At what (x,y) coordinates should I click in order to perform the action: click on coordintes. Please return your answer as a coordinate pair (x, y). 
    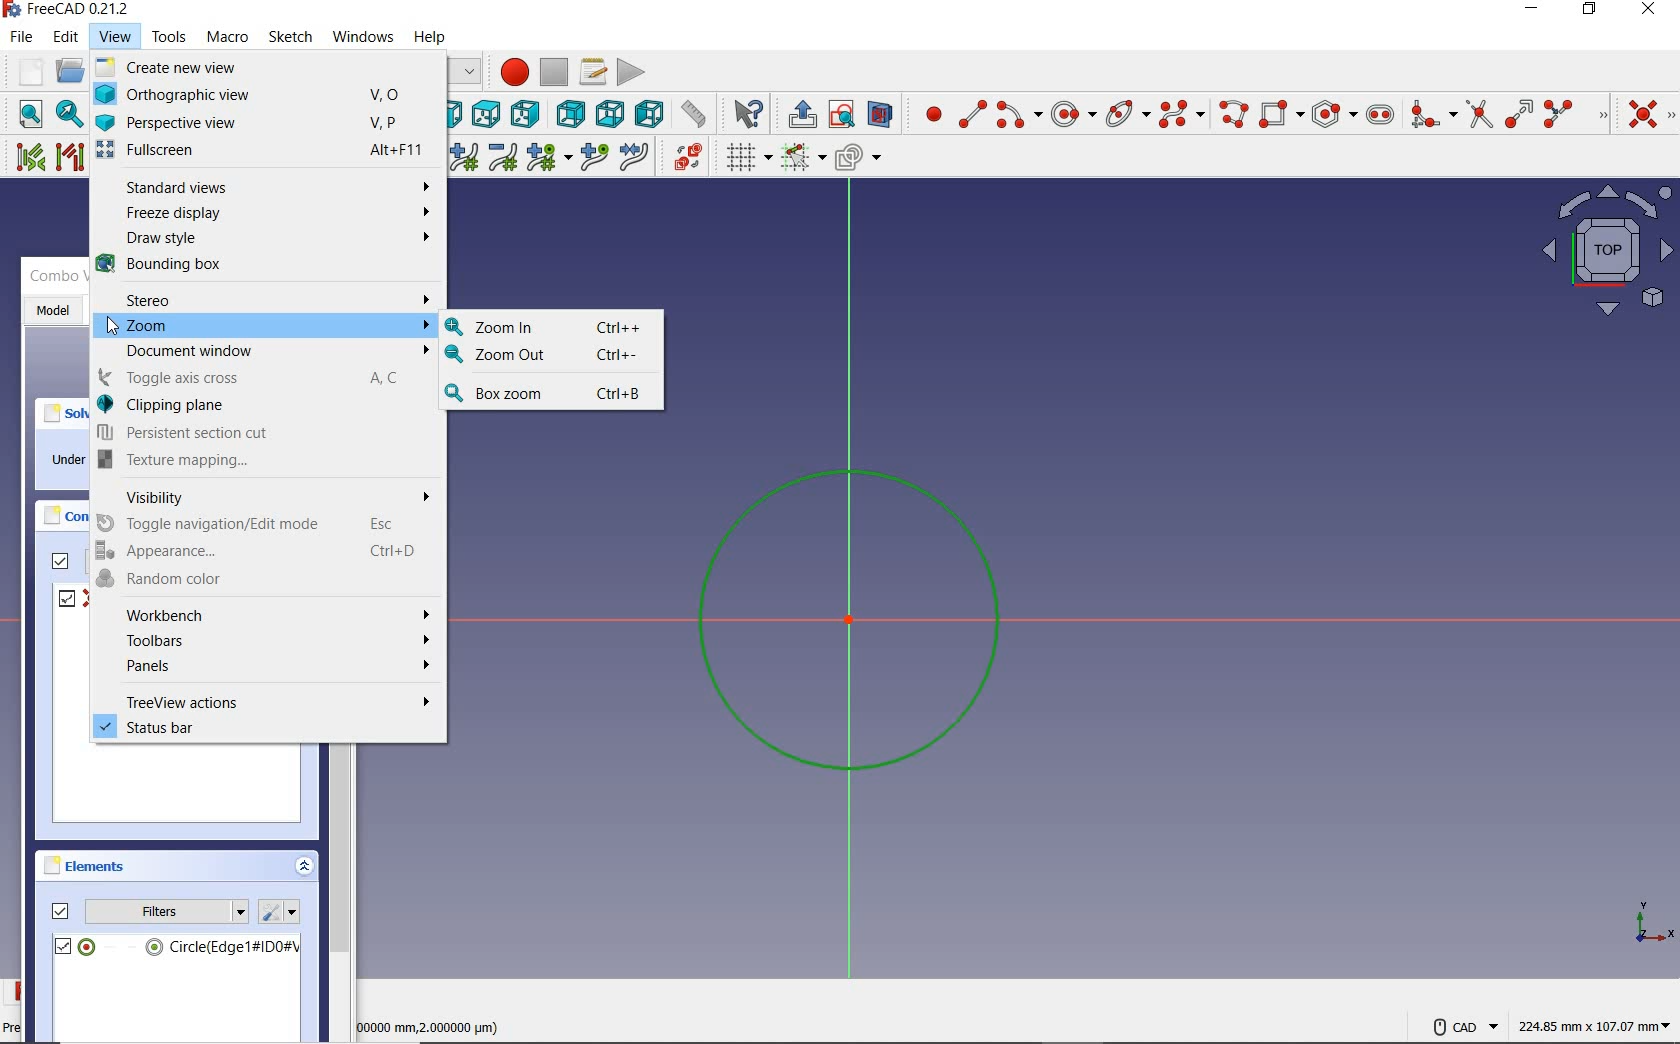
    Looking at the image, I should click on (1594, 1028).